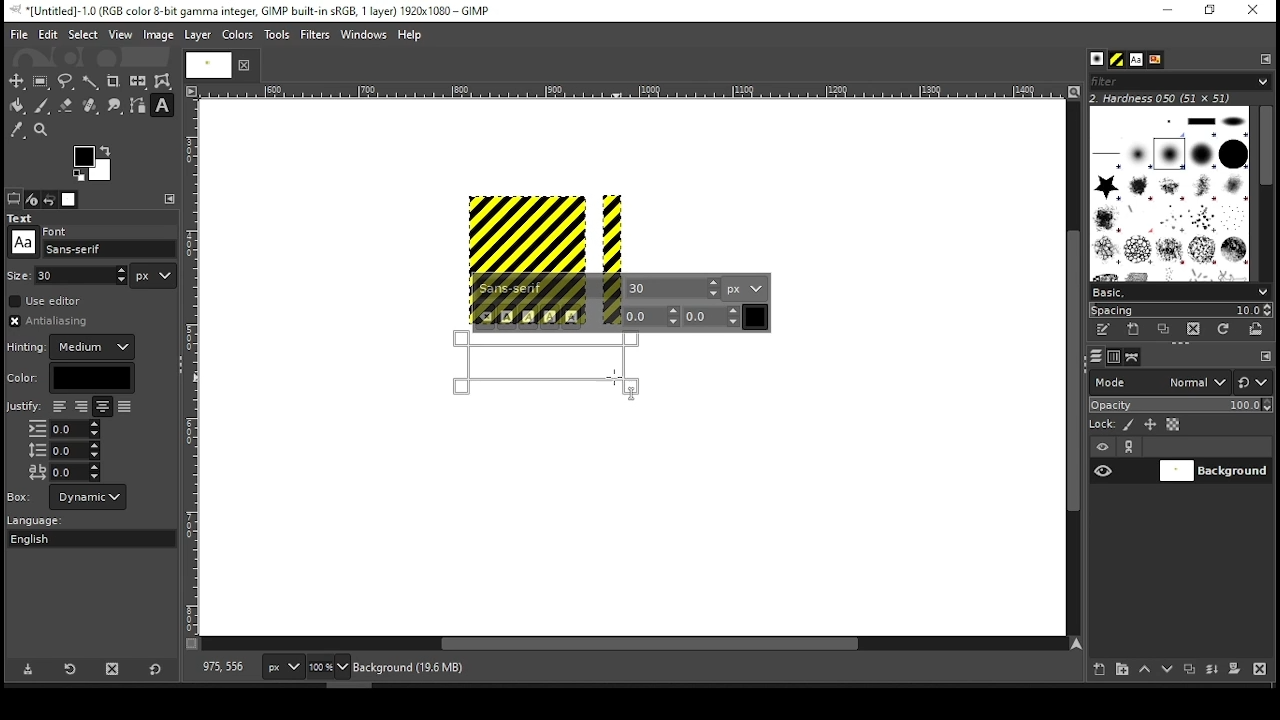 This screenshot has width=1280, height=720. What do you see at coordinates (410, 36) in the screenshot?
I see `help` at bounding box center [410, 36].